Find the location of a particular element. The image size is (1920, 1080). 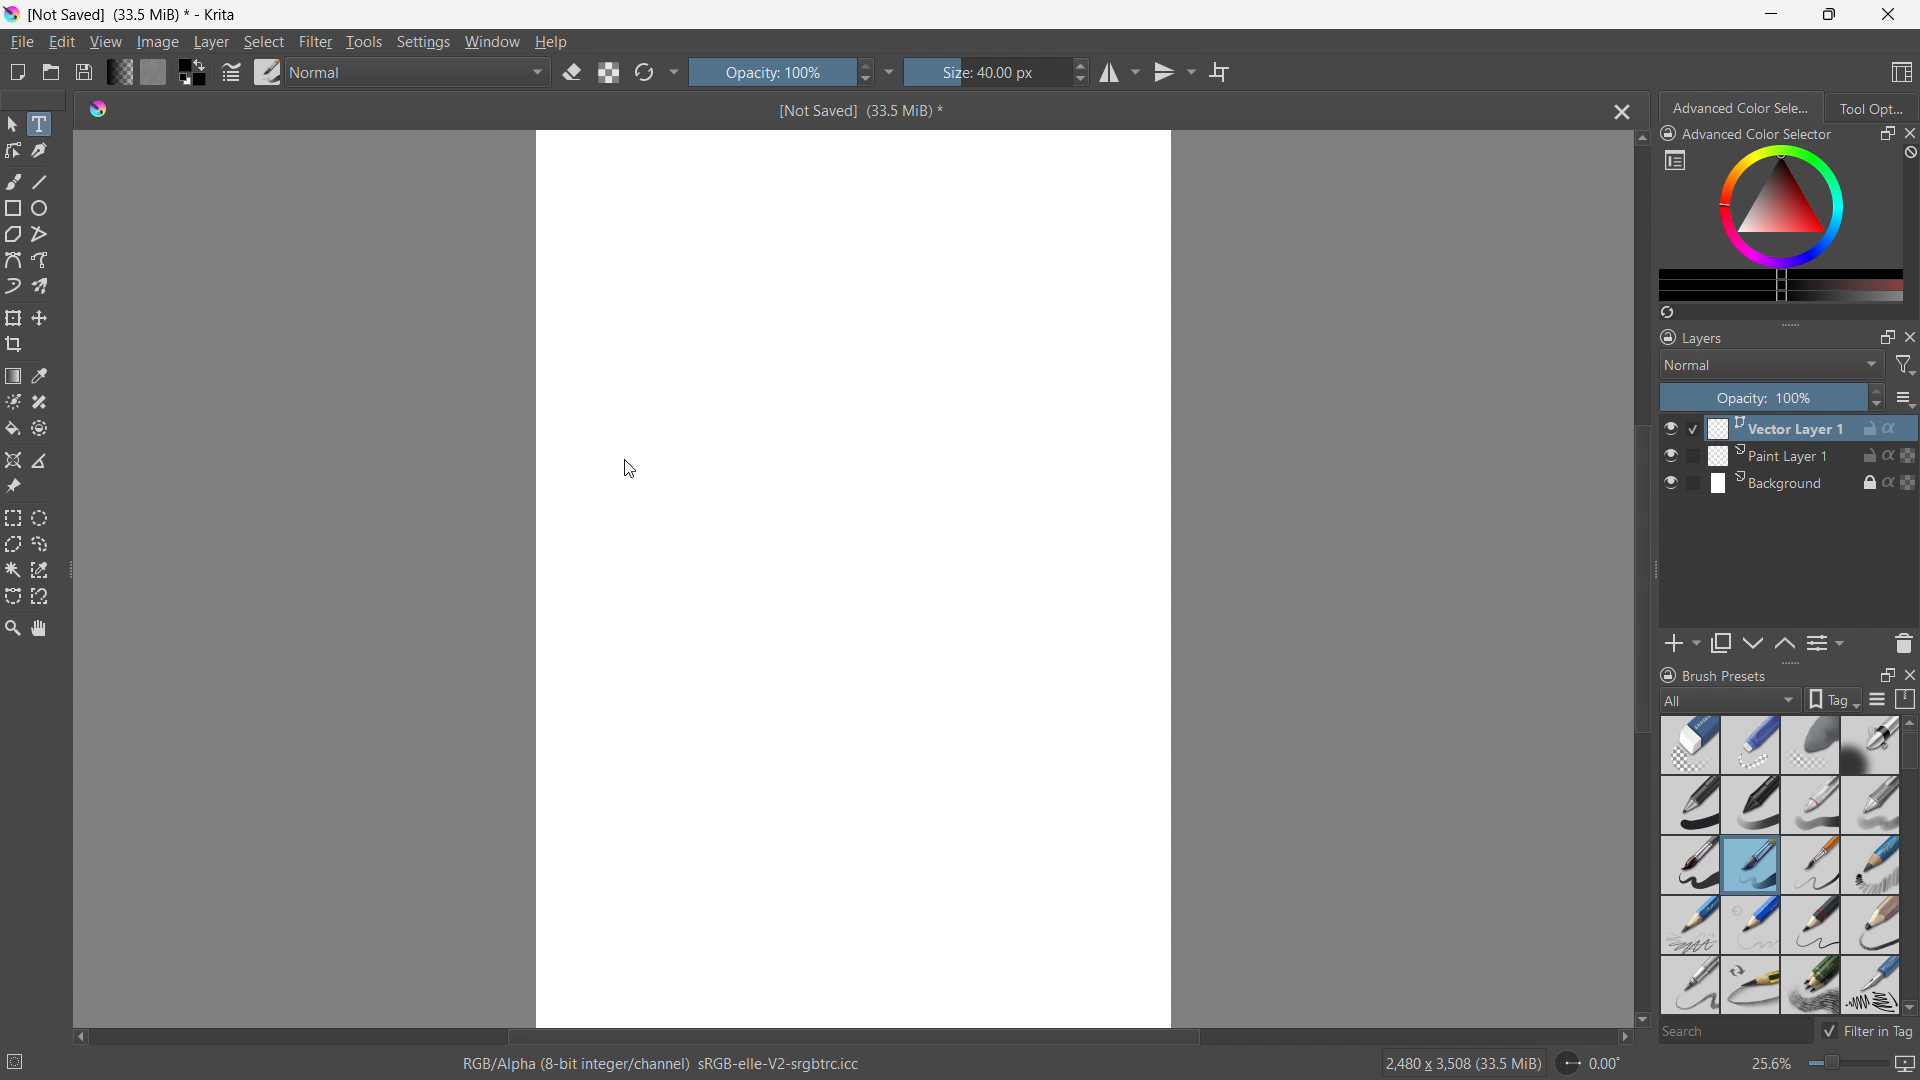

cursor is located at coordinates (629, 469).